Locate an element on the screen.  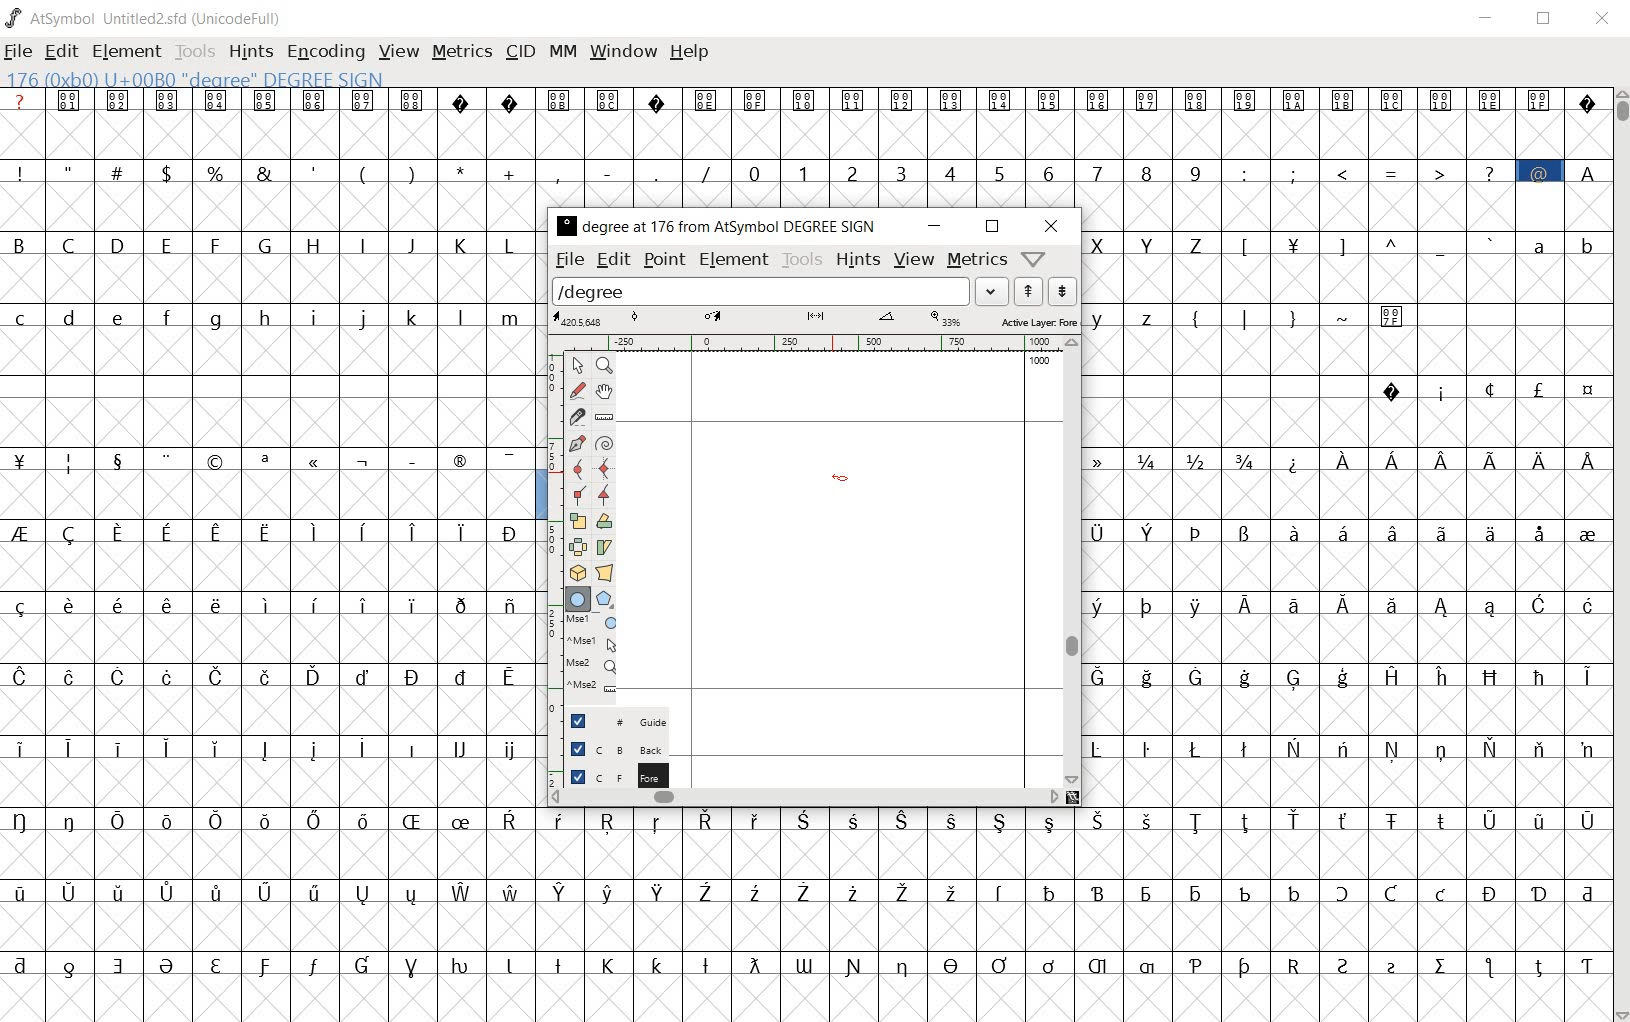
close is located at coordinates (1051, 227).